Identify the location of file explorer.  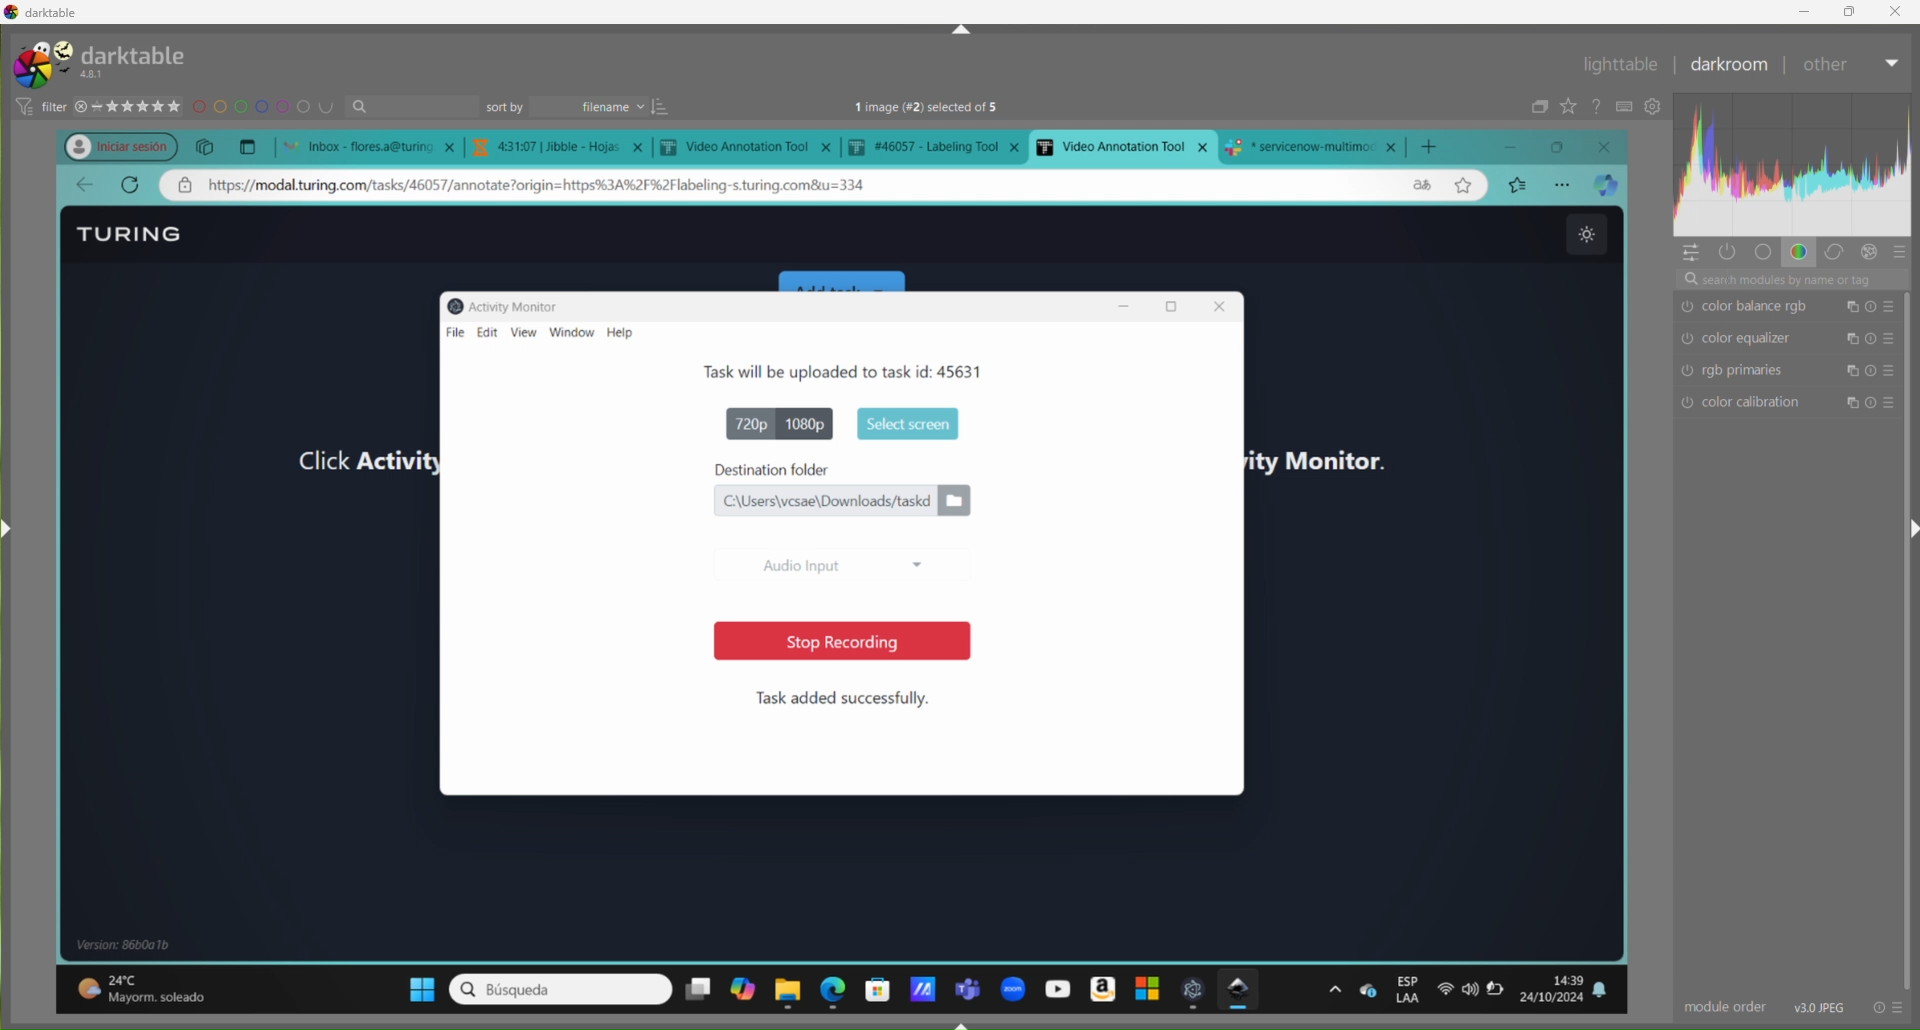
(790, 989).